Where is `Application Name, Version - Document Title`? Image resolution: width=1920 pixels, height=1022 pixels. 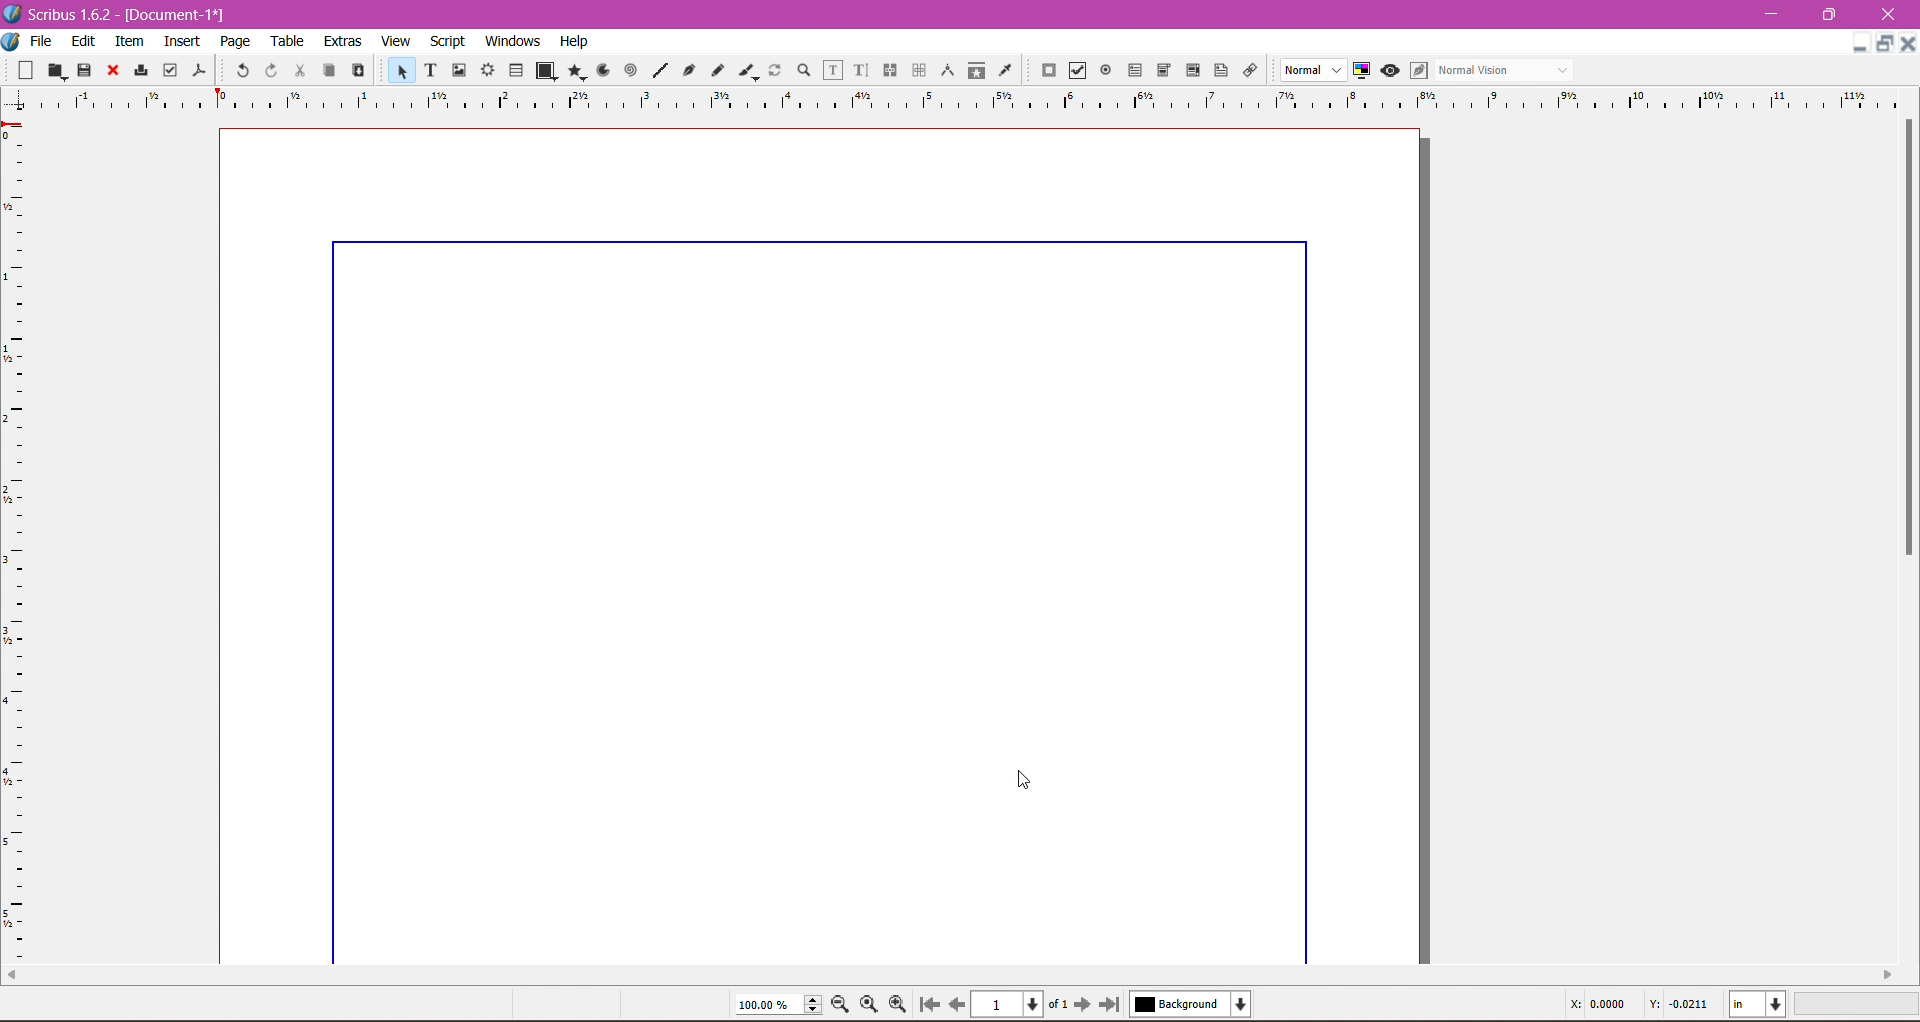 Application Name, Version - Document Title is located at coordinates (132, 15).